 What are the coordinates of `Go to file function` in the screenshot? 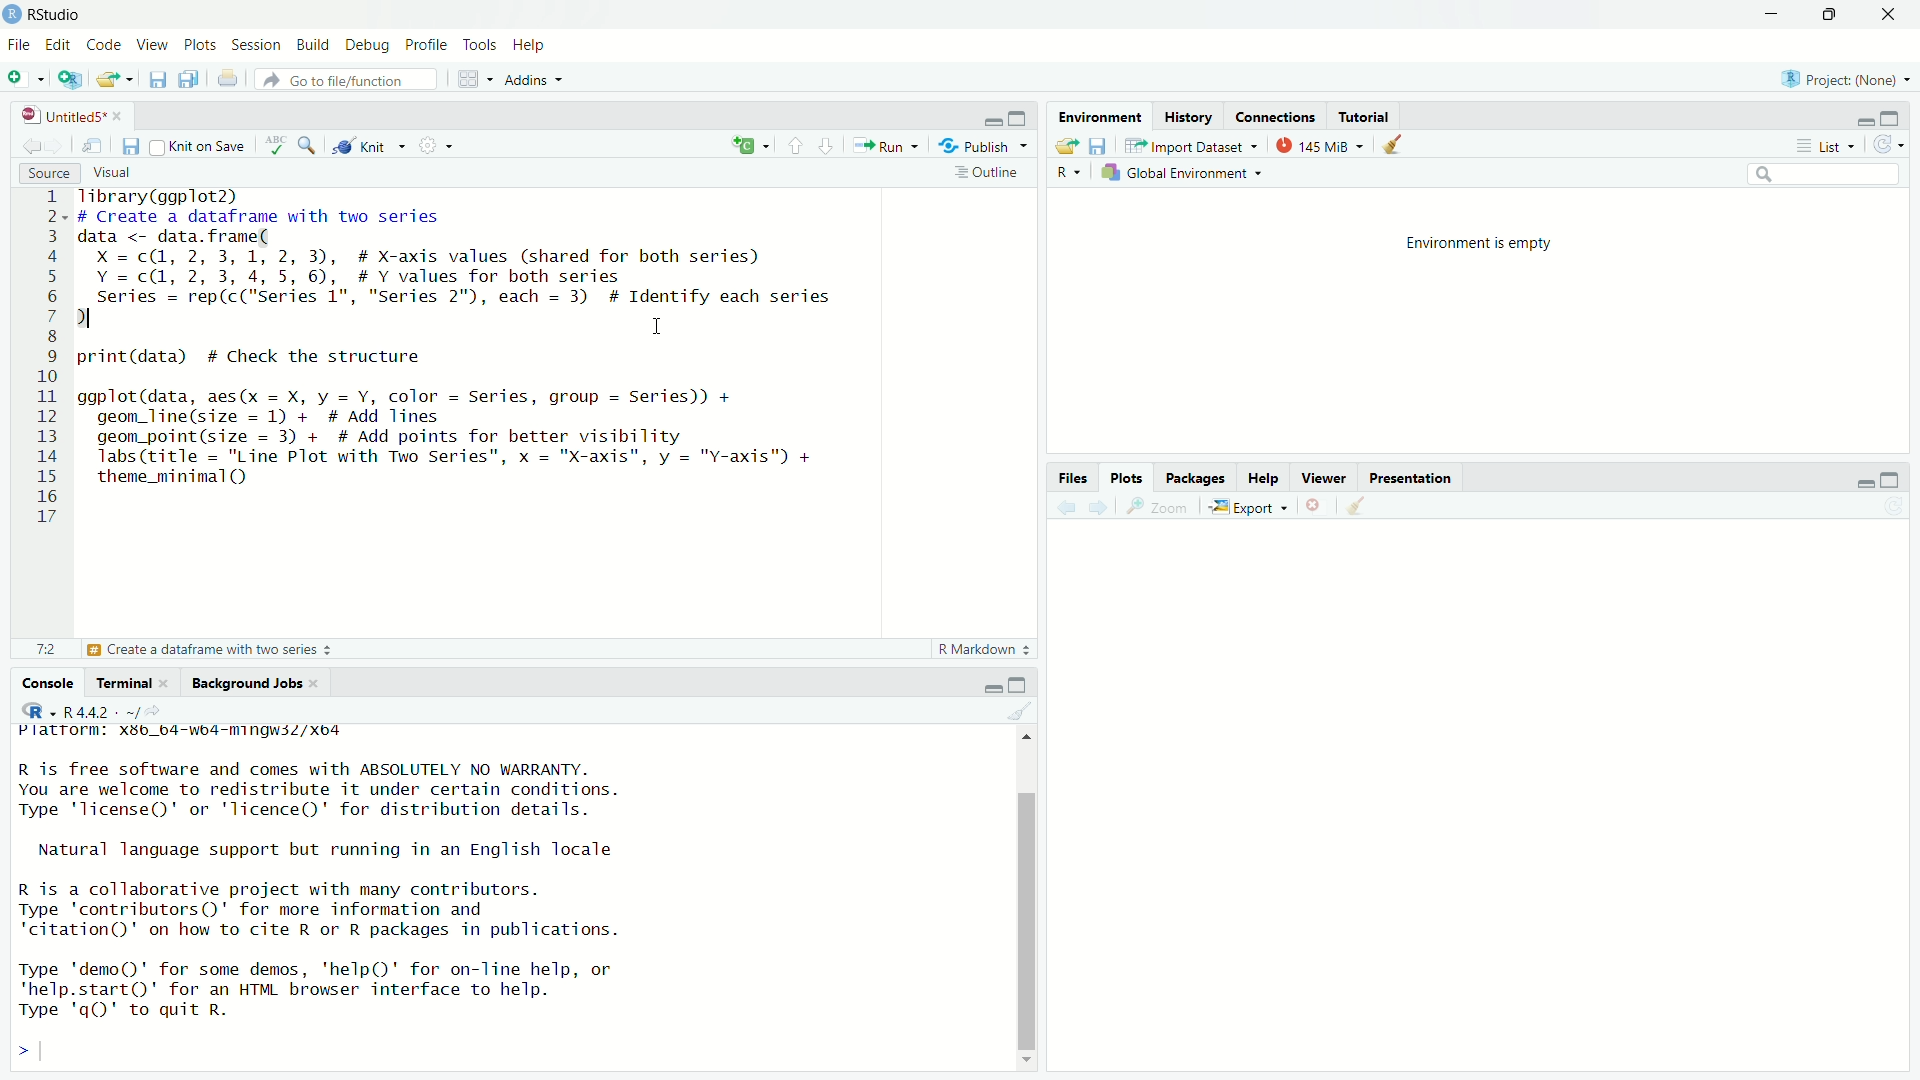 It's located at (348, 79).